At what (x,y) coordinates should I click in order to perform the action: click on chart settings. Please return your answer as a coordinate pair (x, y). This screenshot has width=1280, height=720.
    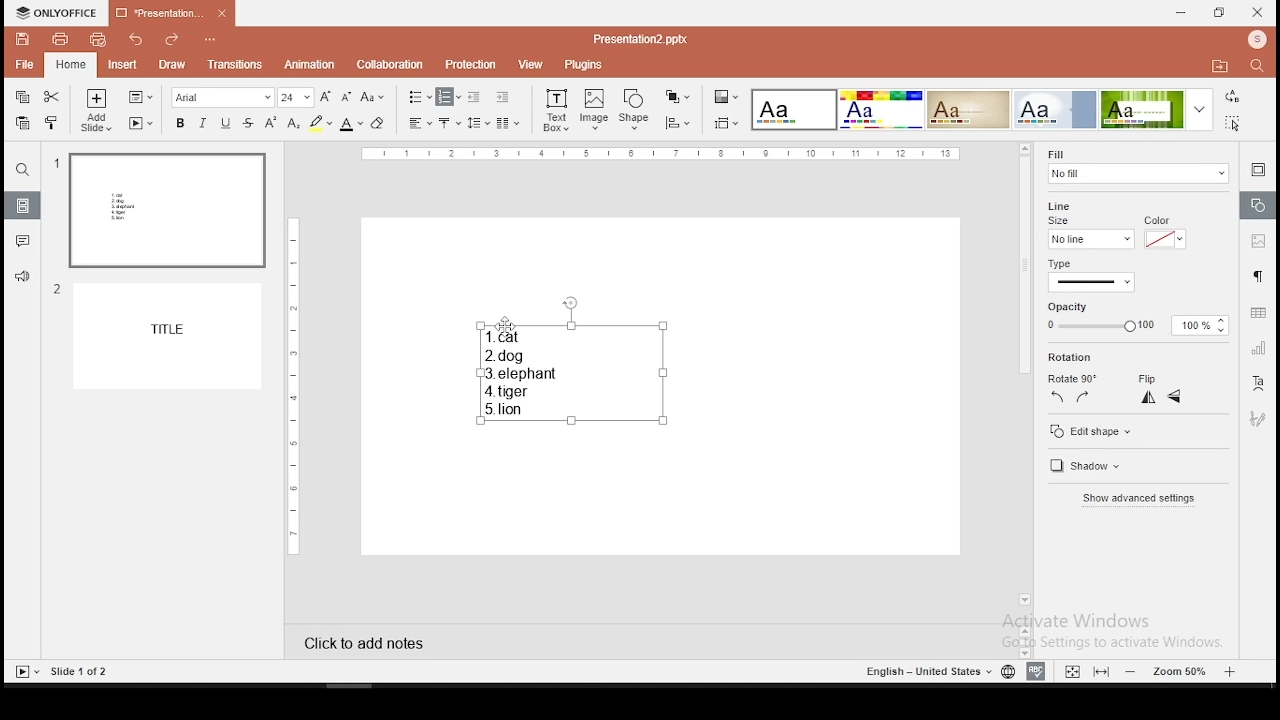
    Looking at the image, I should click on (1256, 350).